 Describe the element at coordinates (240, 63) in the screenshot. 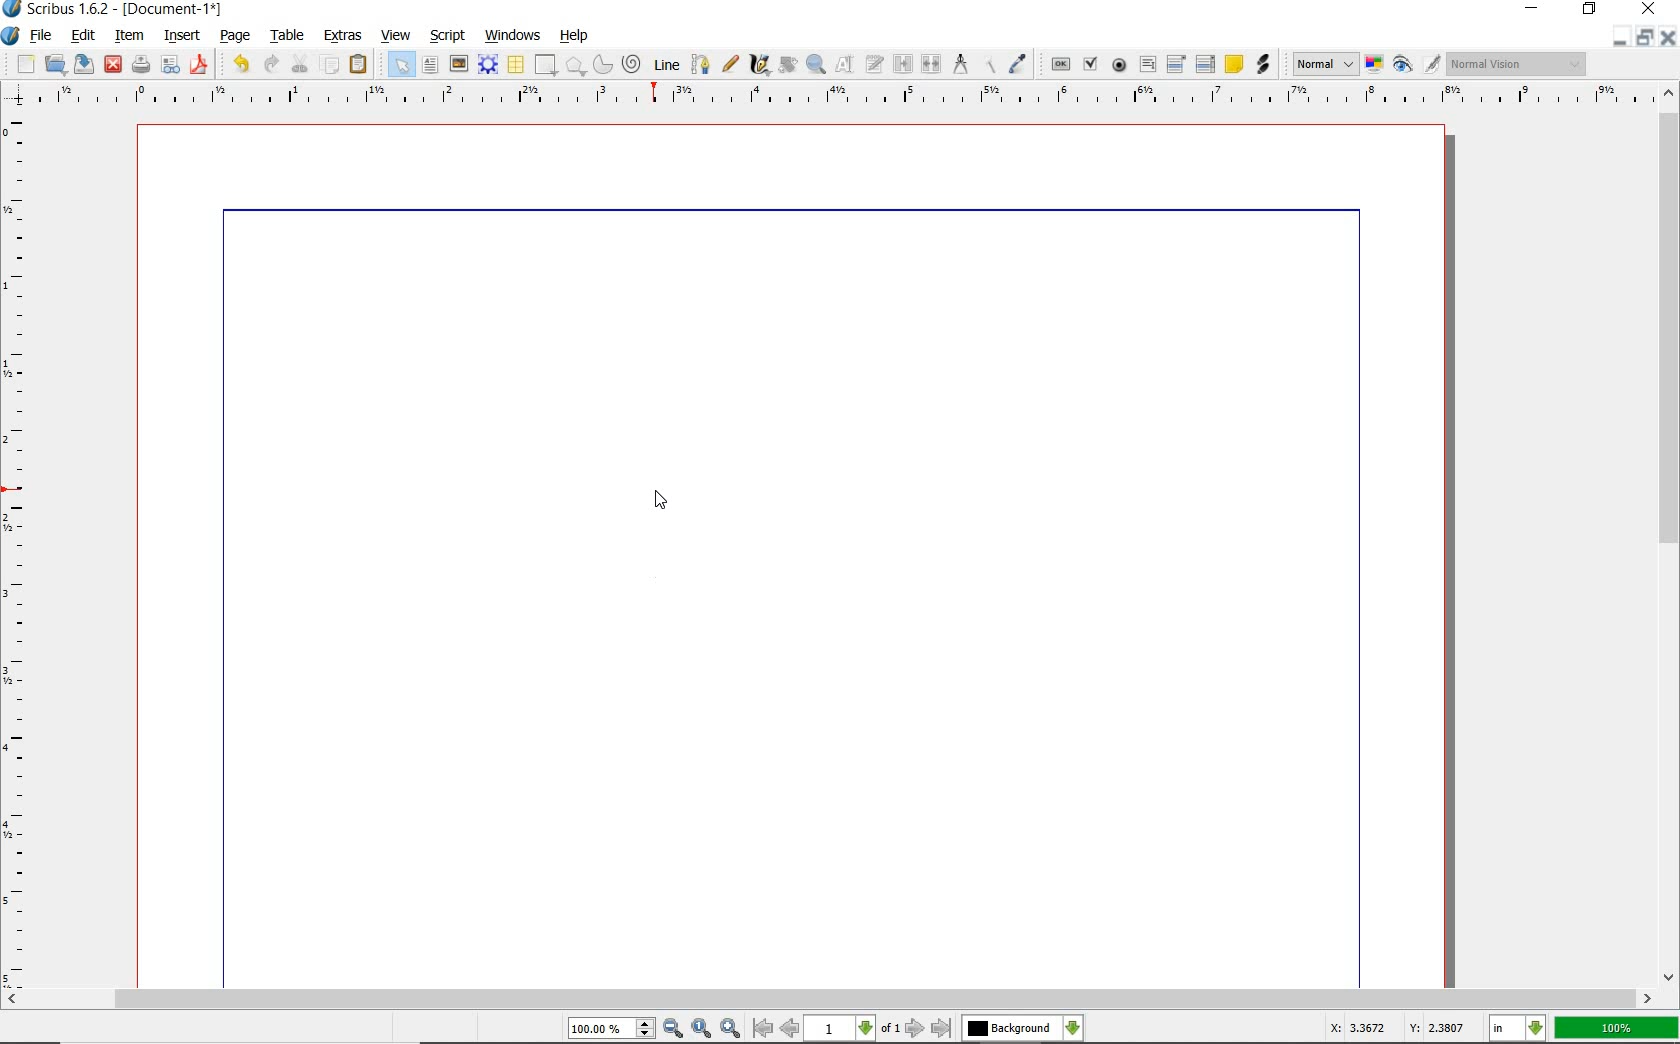

I see `undo` at that location.